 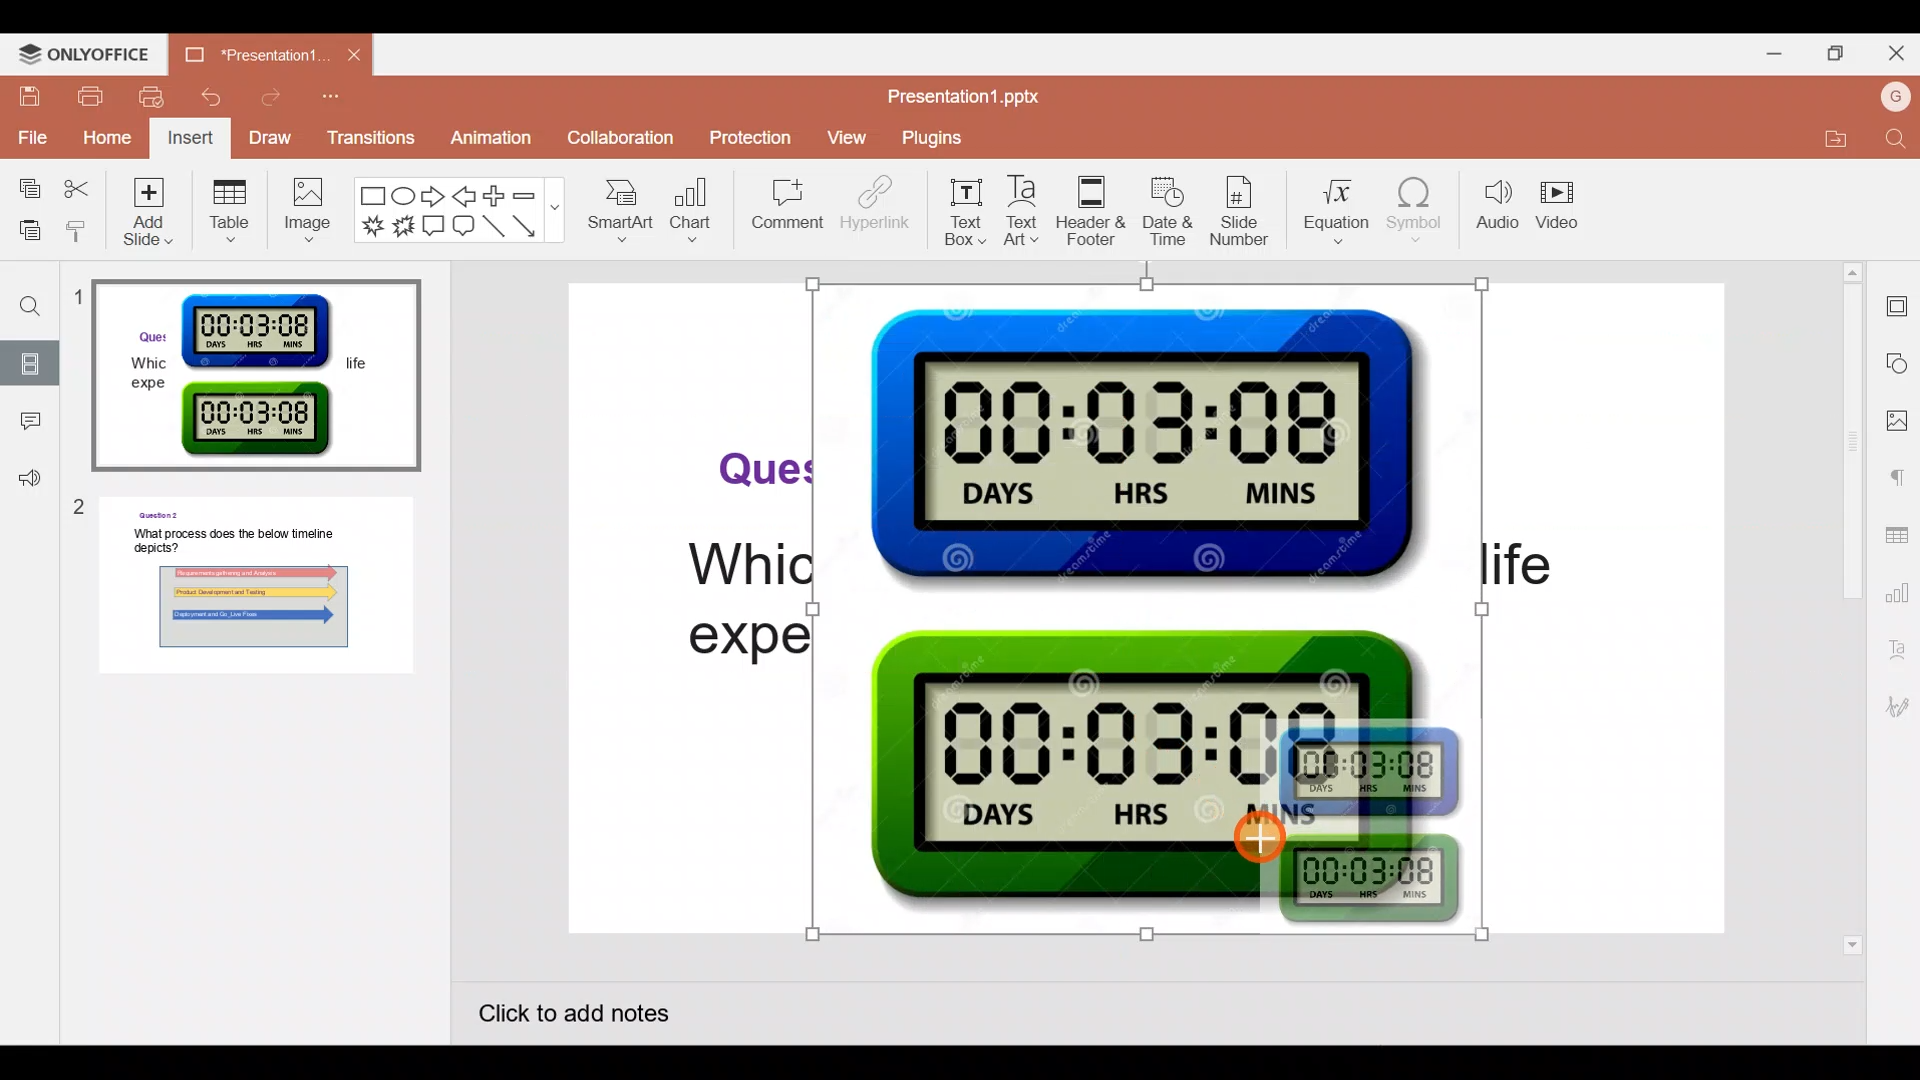 What do you see at coordinates (1898, 363) in the screenshot?
I see `Shape settings` at bounding box center [1898, 363].